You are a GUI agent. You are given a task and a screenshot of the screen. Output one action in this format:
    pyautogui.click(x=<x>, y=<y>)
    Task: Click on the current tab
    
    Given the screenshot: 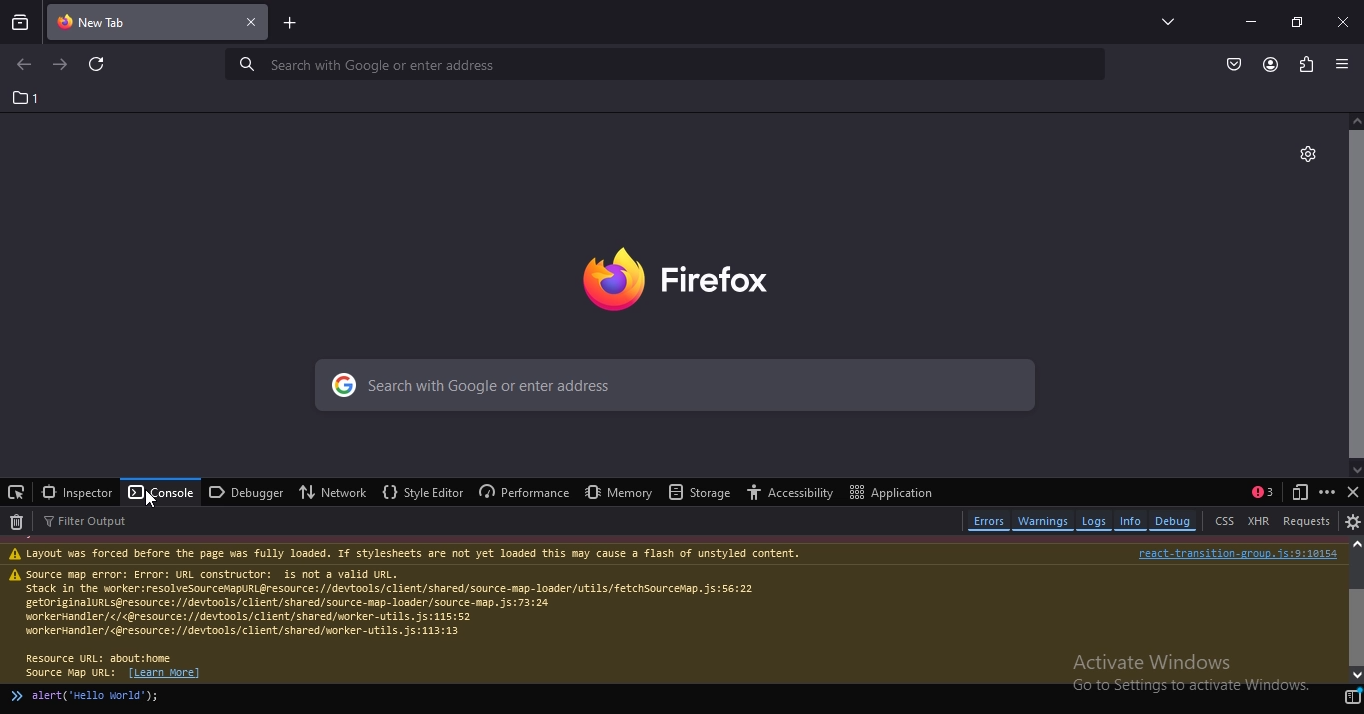 What is the action you would take?
    pyautogui.click(x=126, y=21)
    